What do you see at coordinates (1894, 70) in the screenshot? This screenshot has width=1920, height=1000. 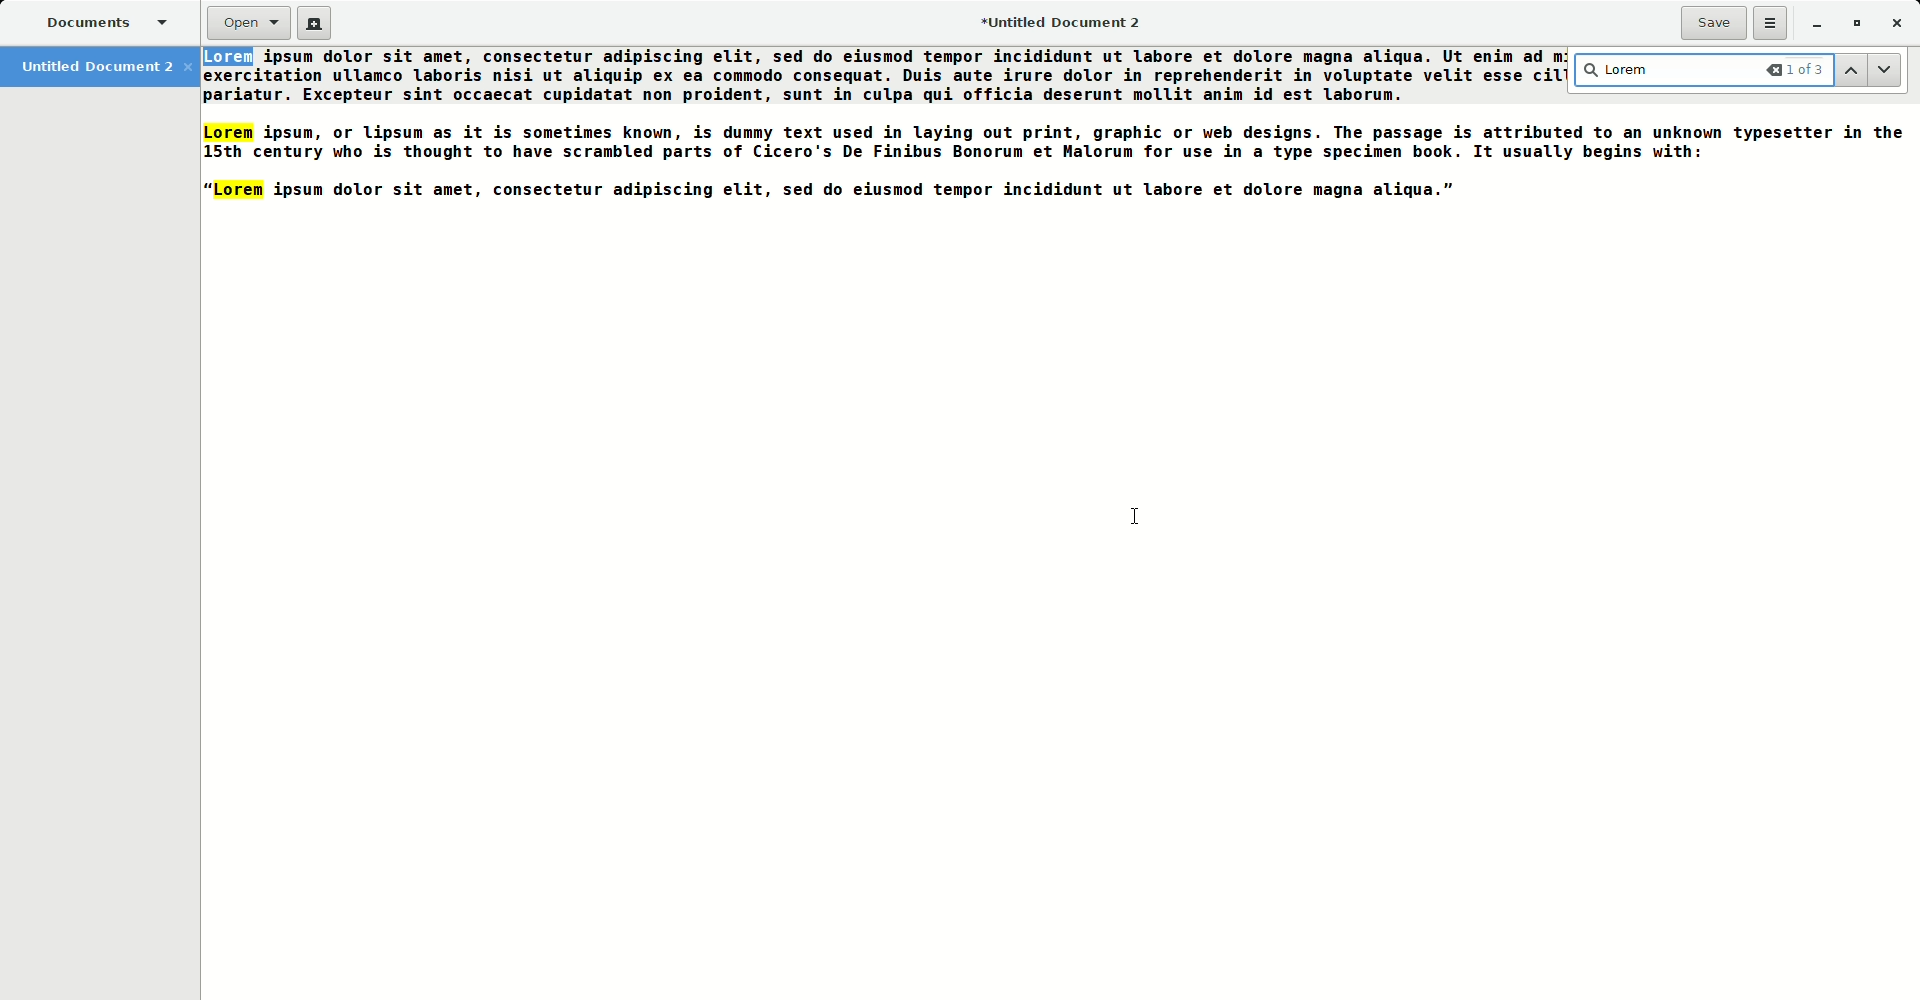 I see `Down` at bounding box center [1894, 70].